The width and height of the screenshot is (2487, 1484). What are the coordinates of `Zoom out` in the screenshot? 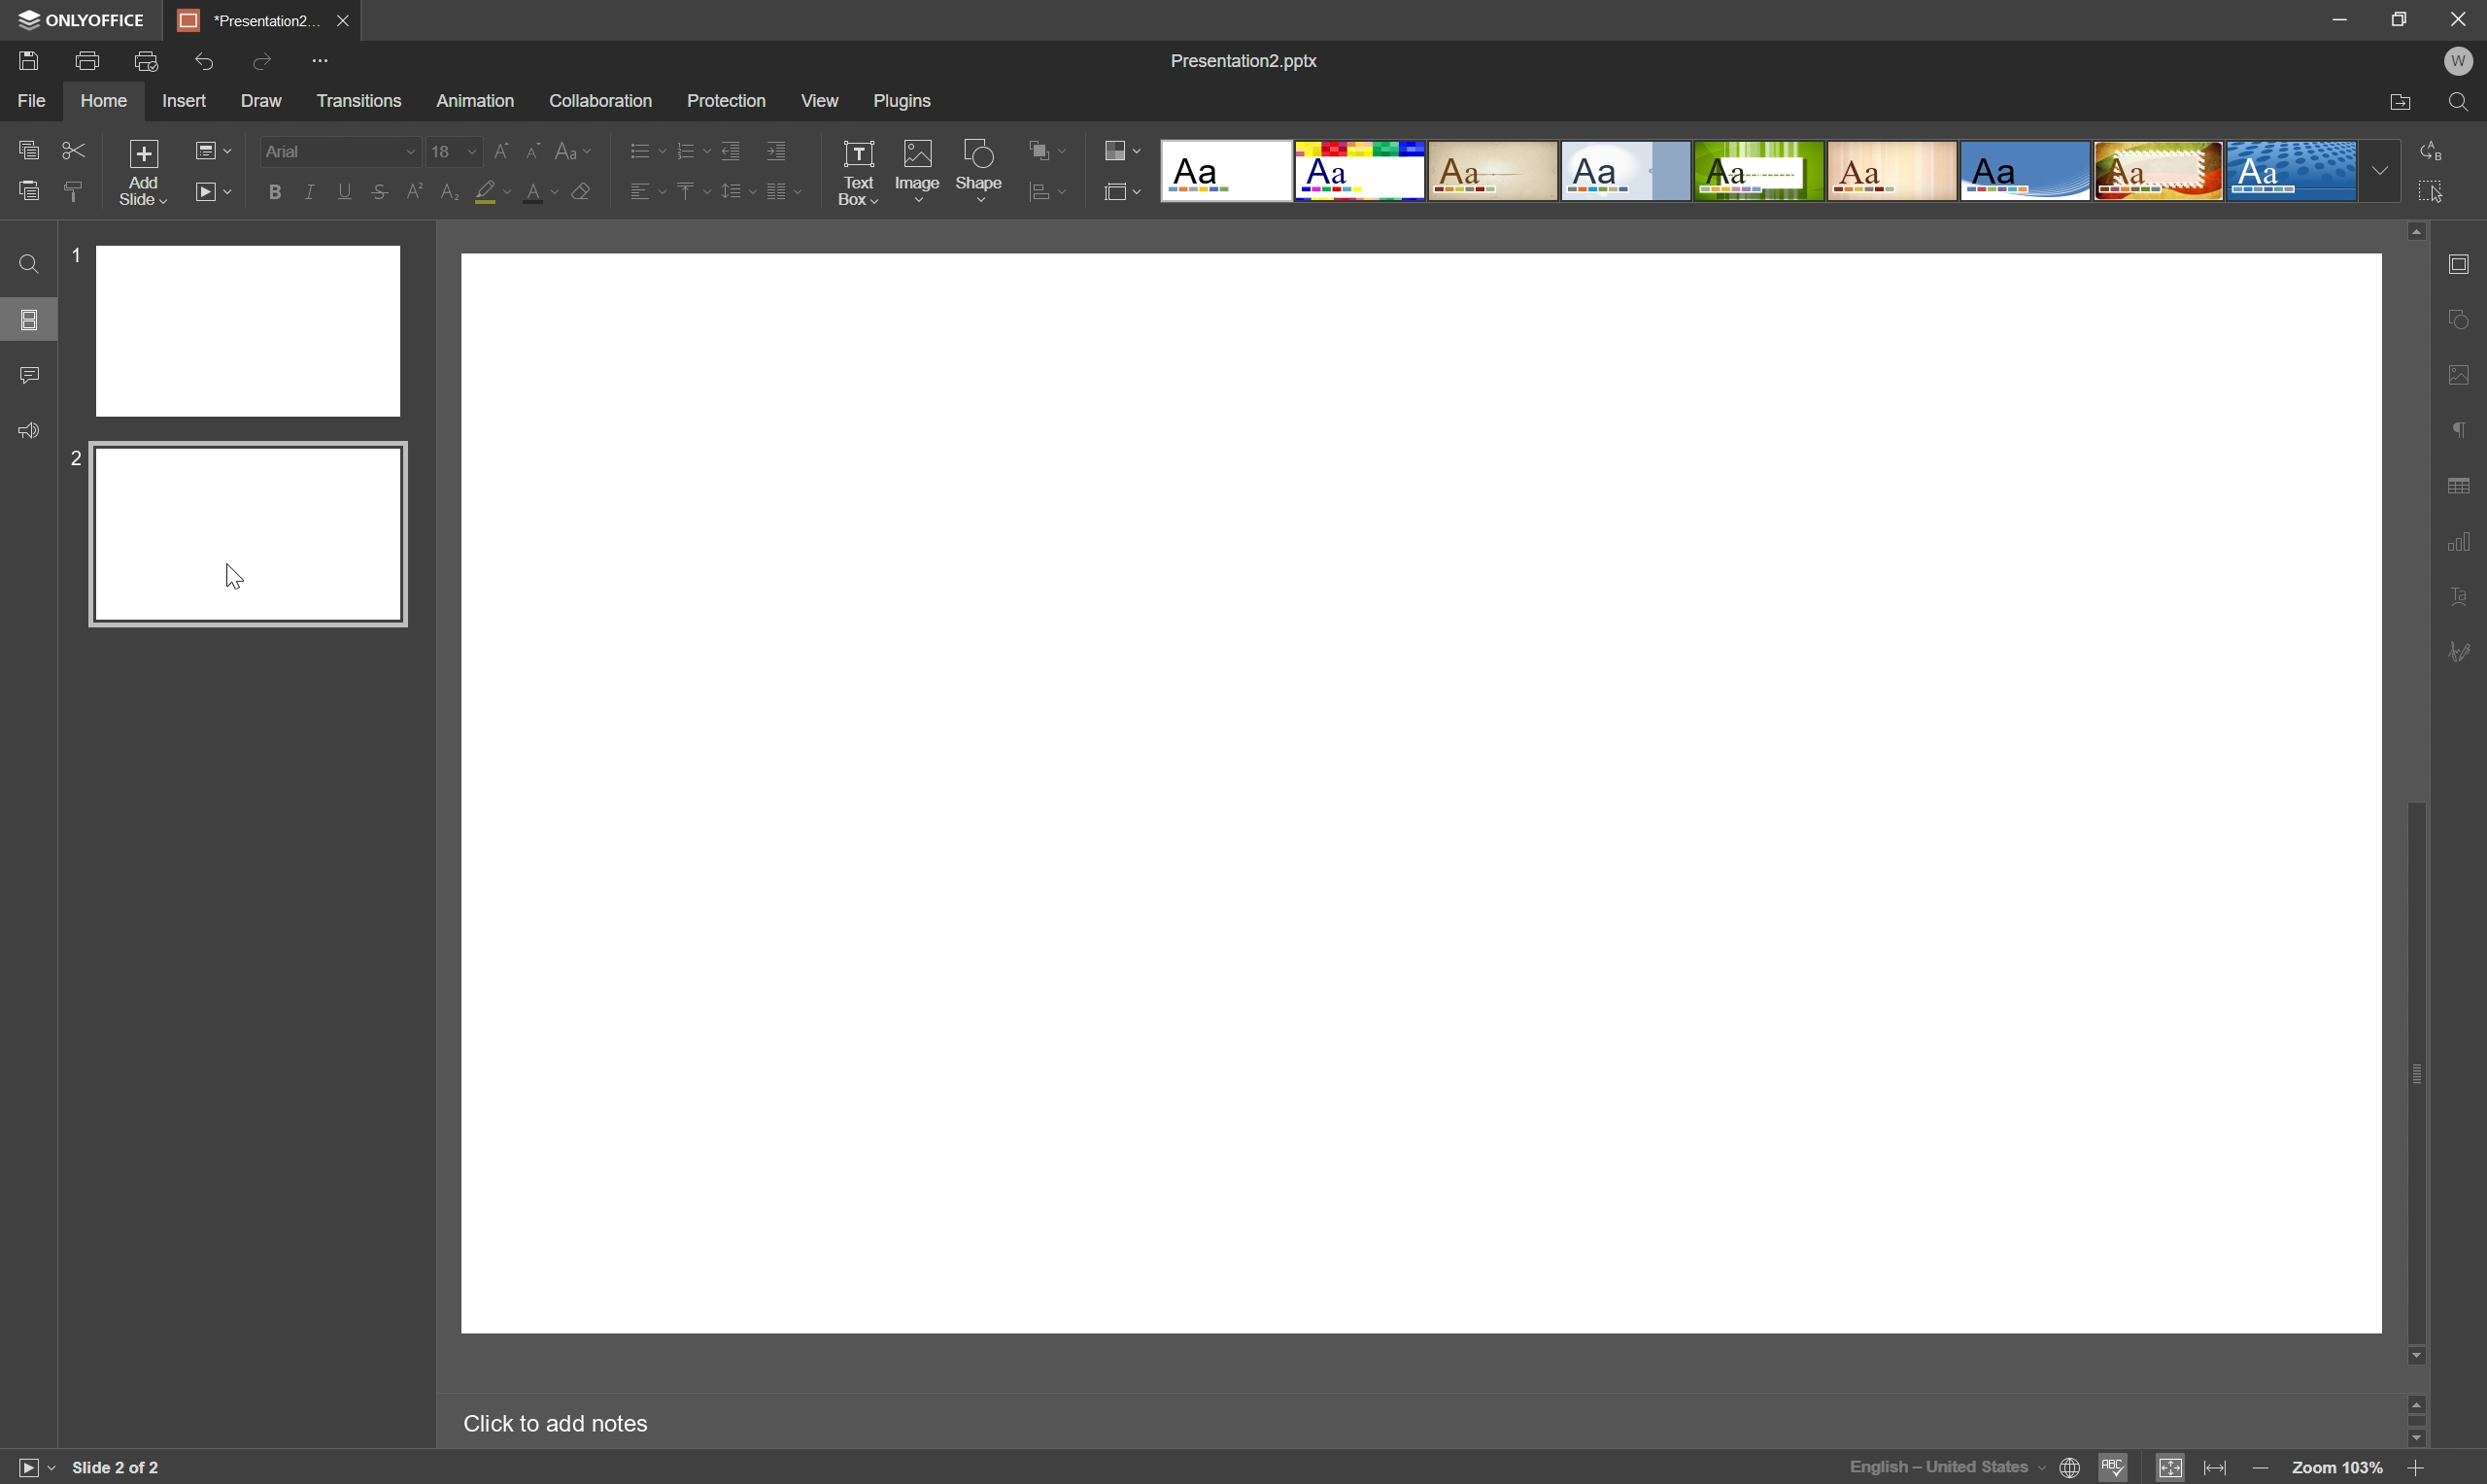 It's located at (2259, 1467).